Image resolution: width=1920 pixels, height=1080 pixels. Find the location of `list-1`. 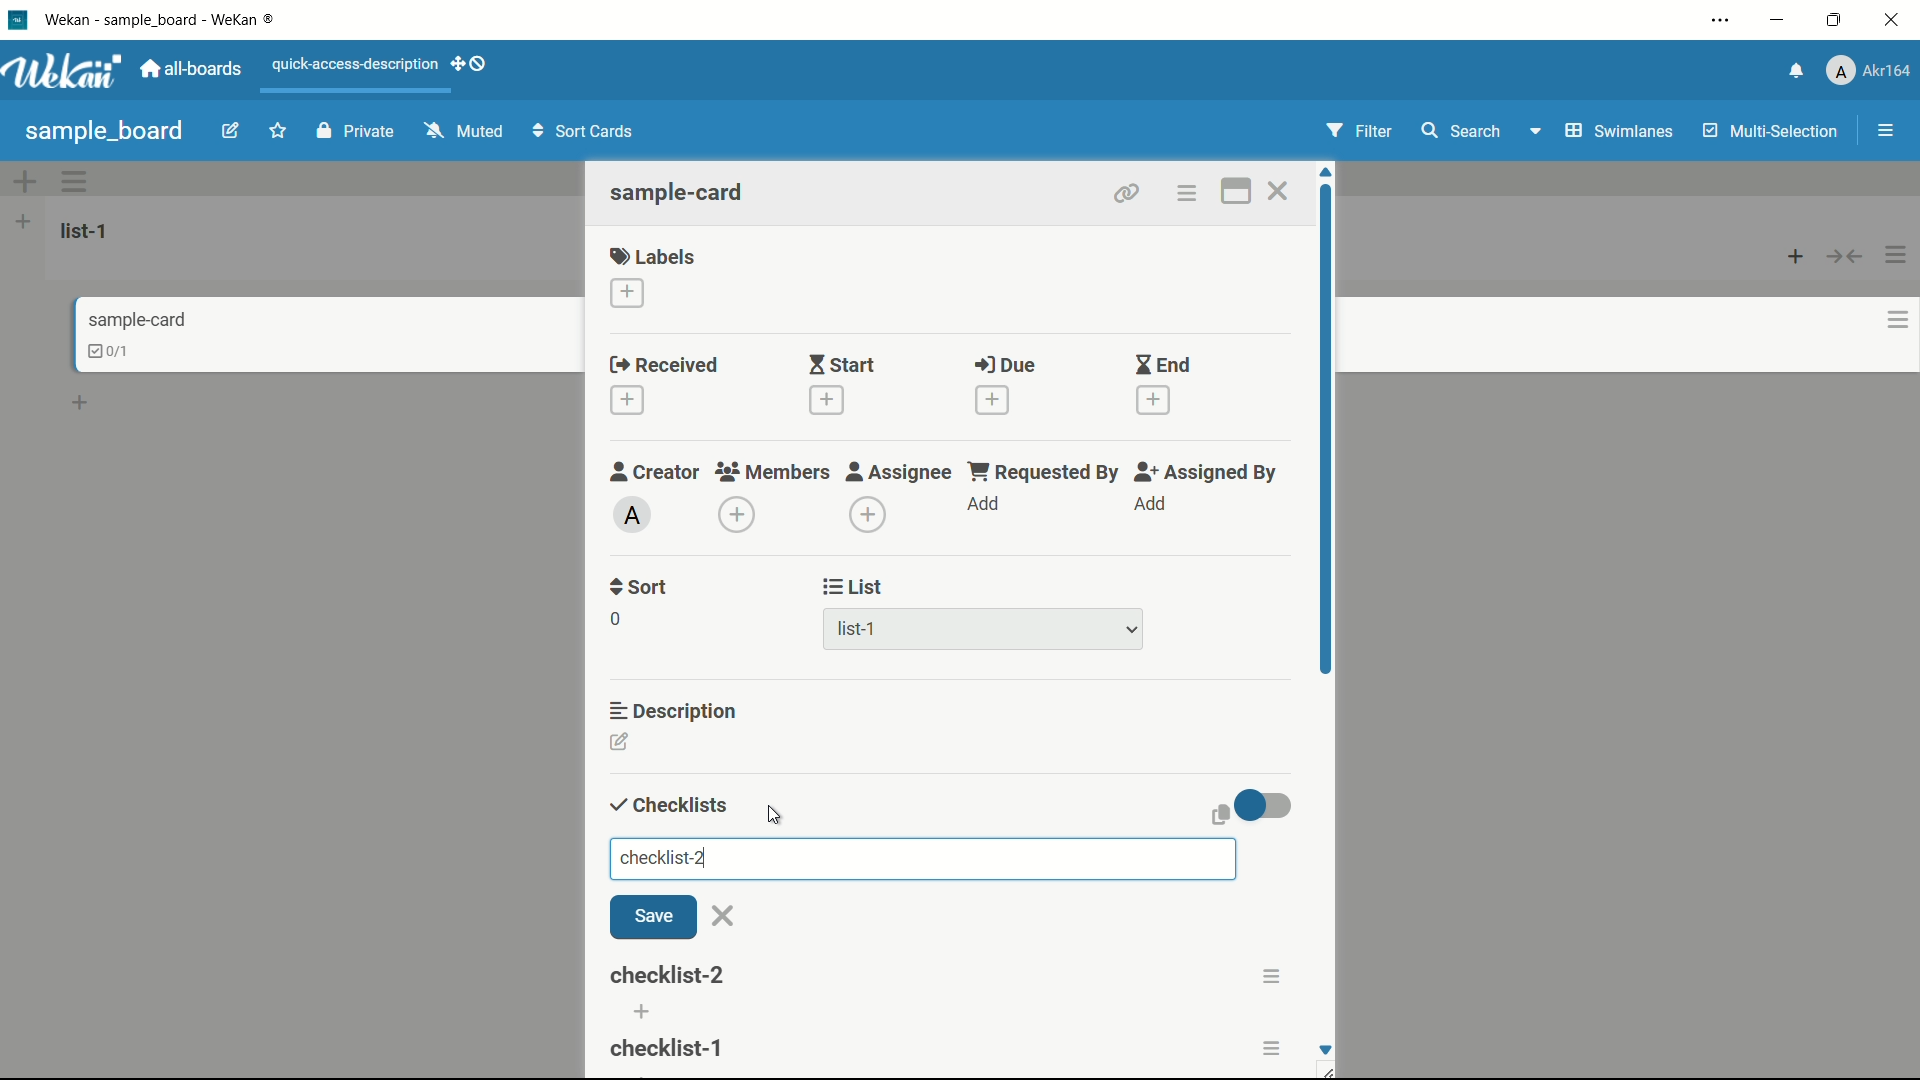

list-1 is located at coordinates (88, 230).